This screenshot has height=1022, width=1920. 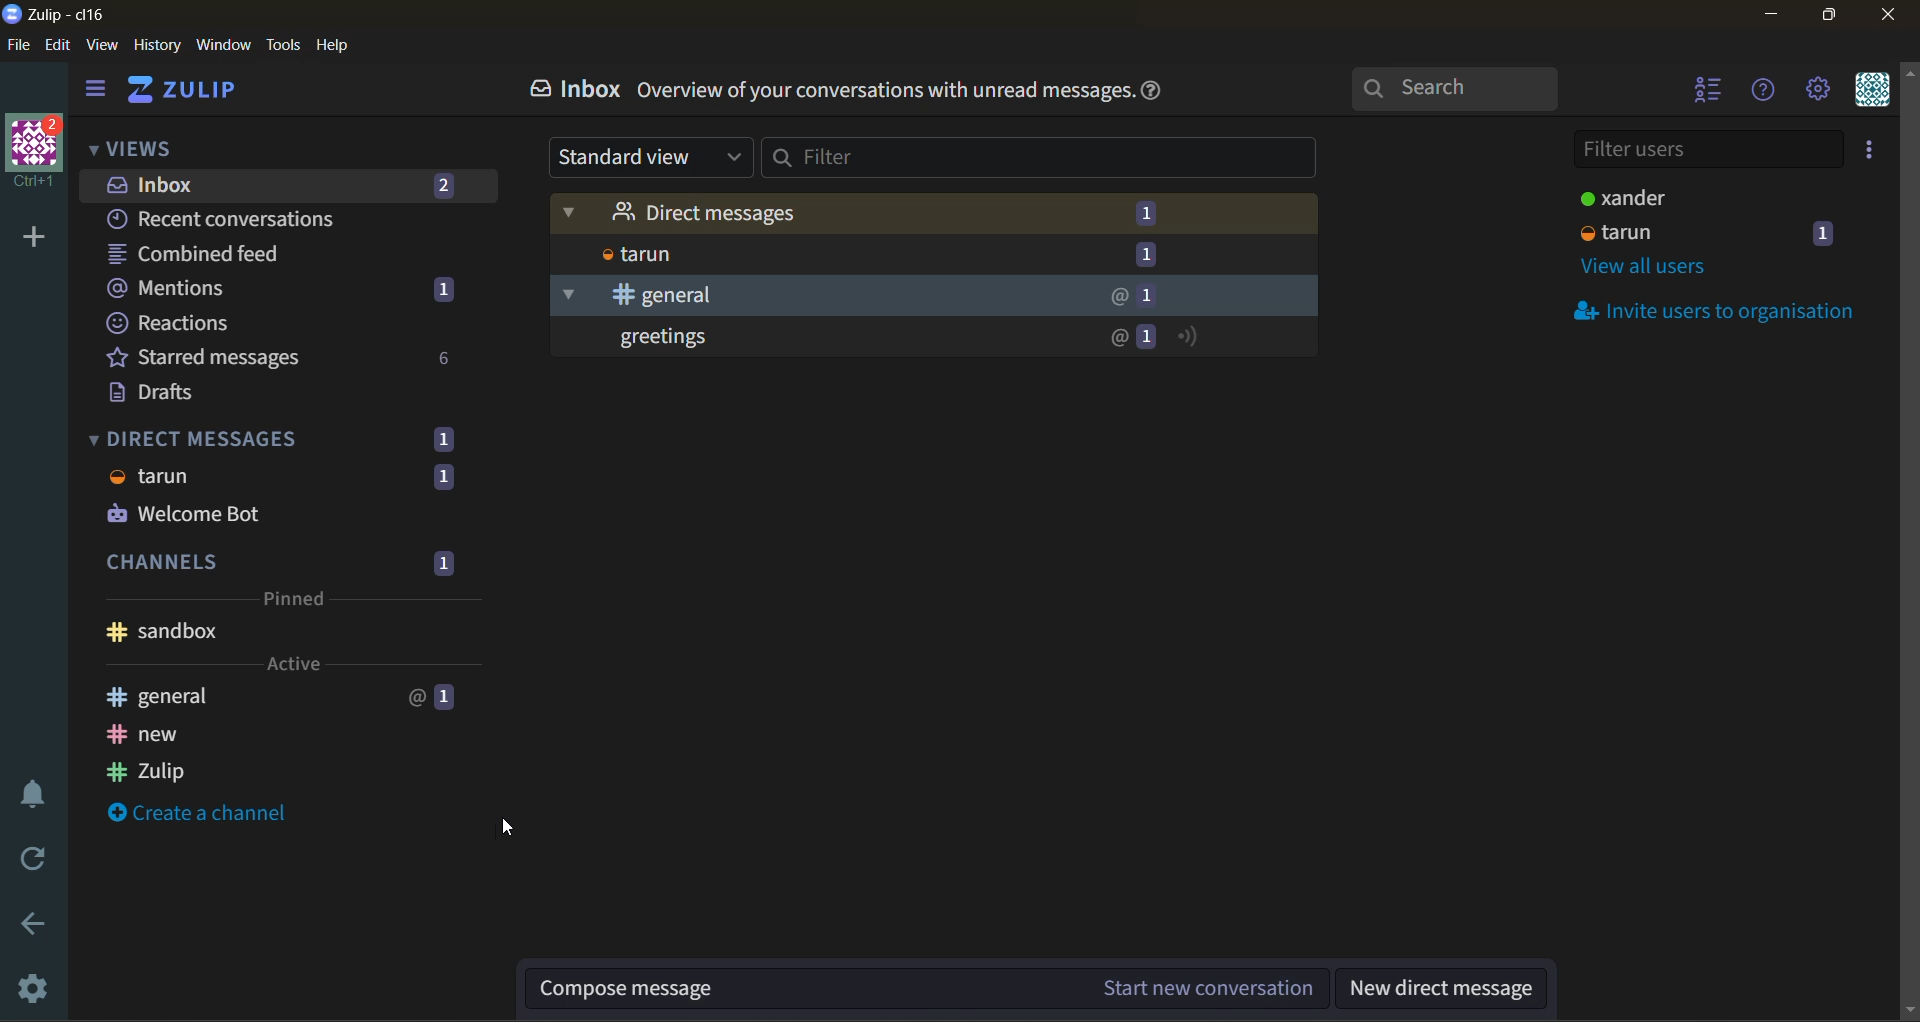 I want to click on standard view, so click(x=654, y=157).